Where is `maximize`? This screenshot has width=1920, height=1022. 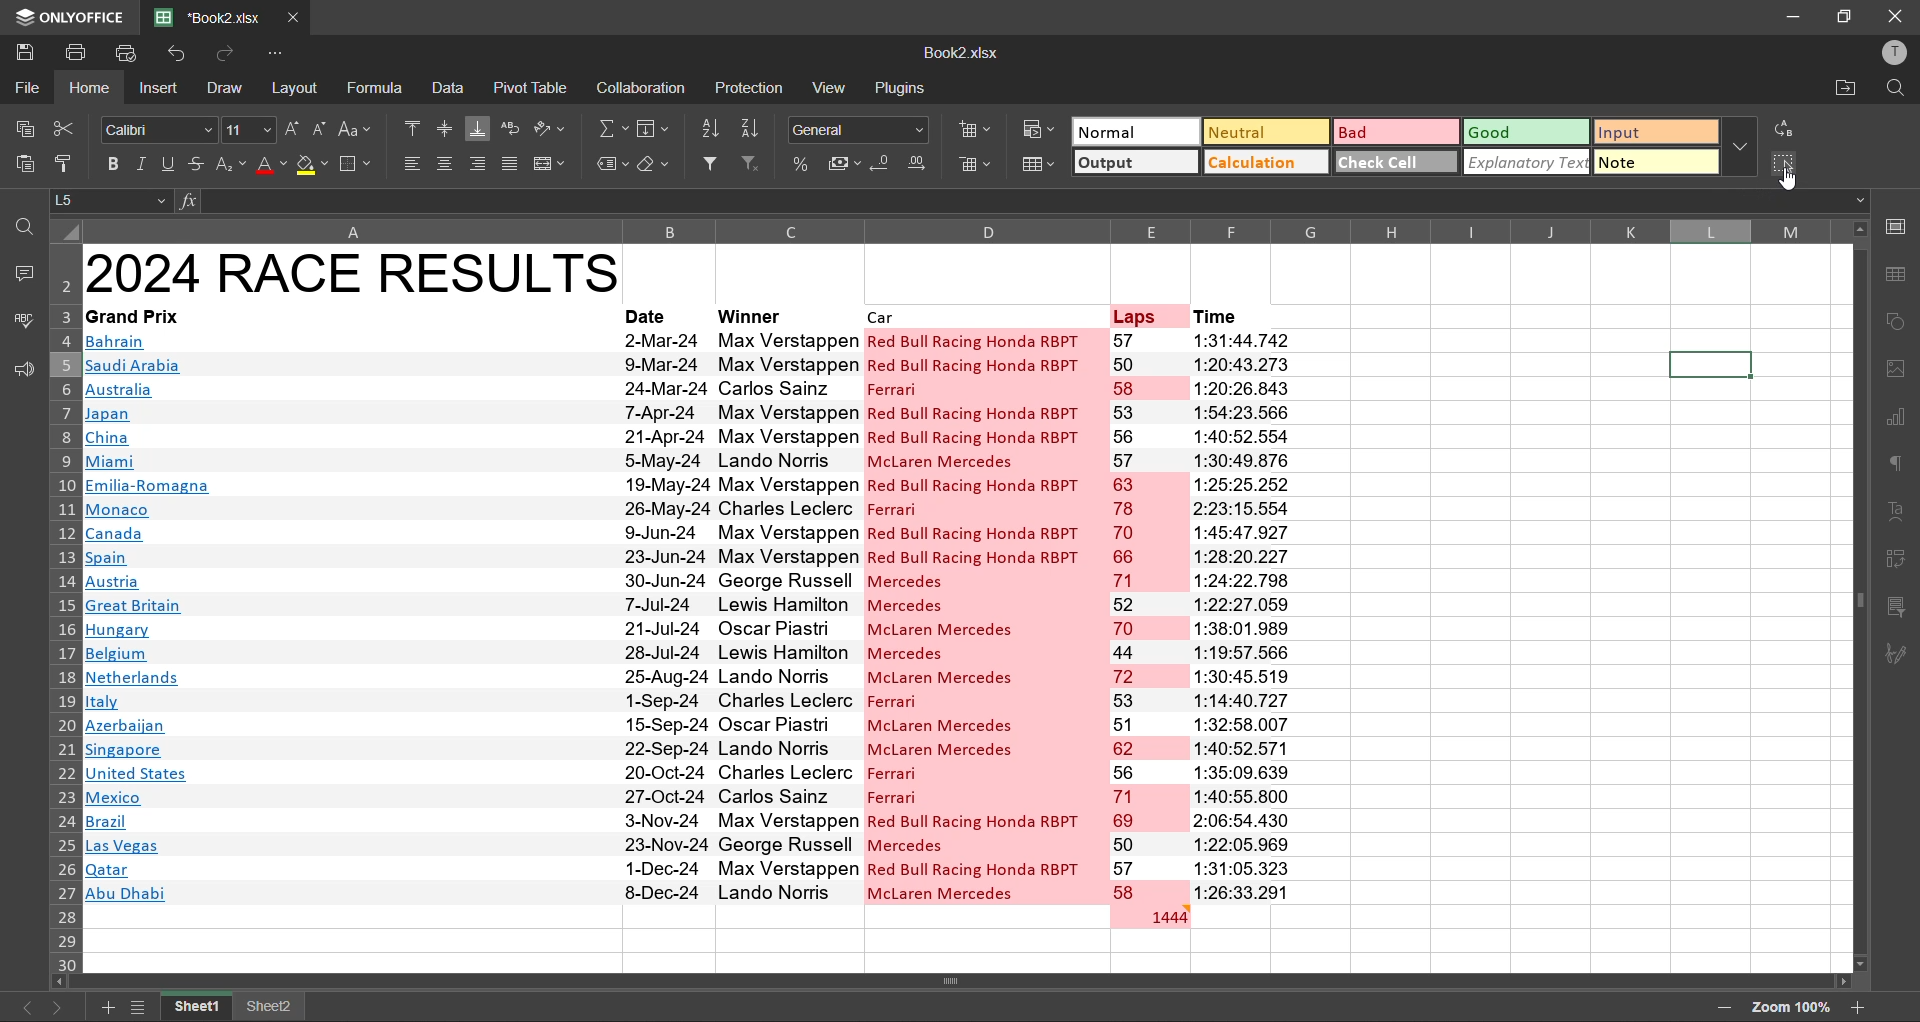
maximize is located at coordinates (1849, 16).